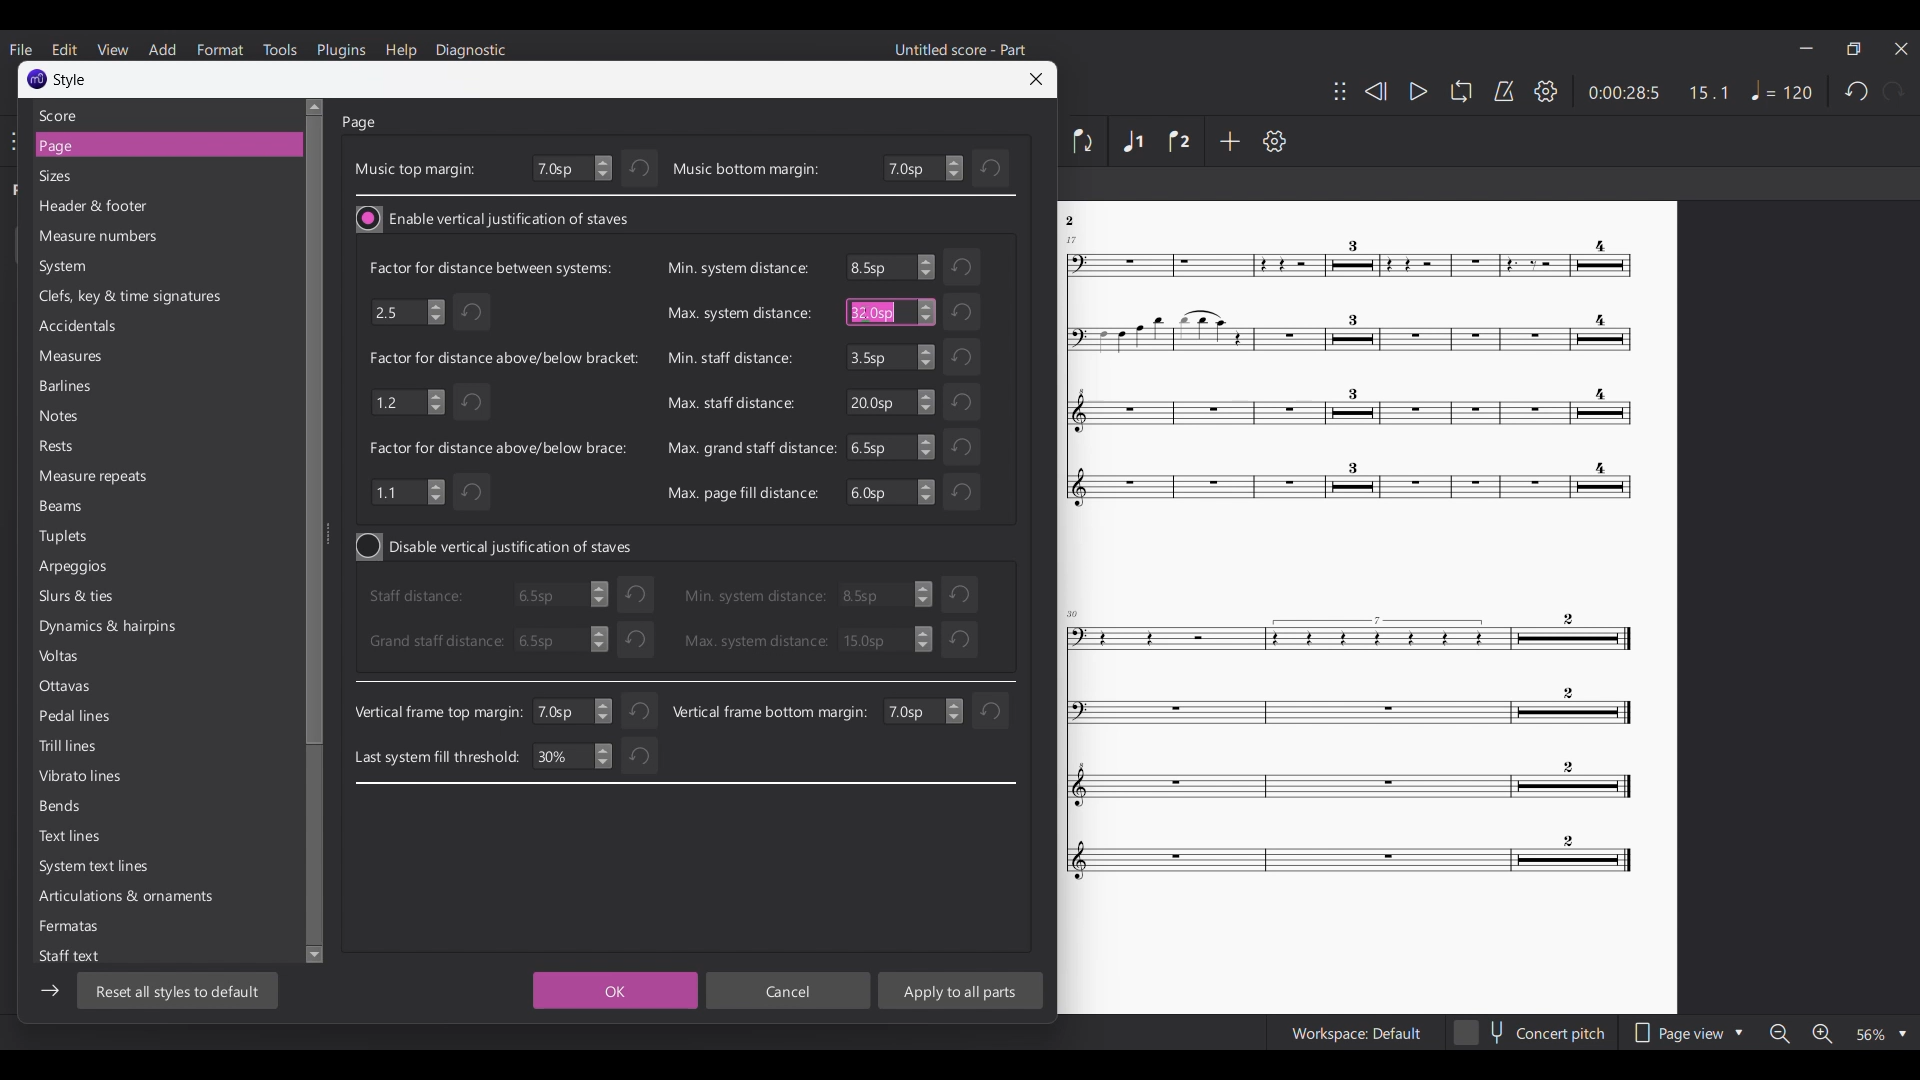 The height and width of the screenshot is (1080, 1920). I want to click on Undo, so click(965, 312).